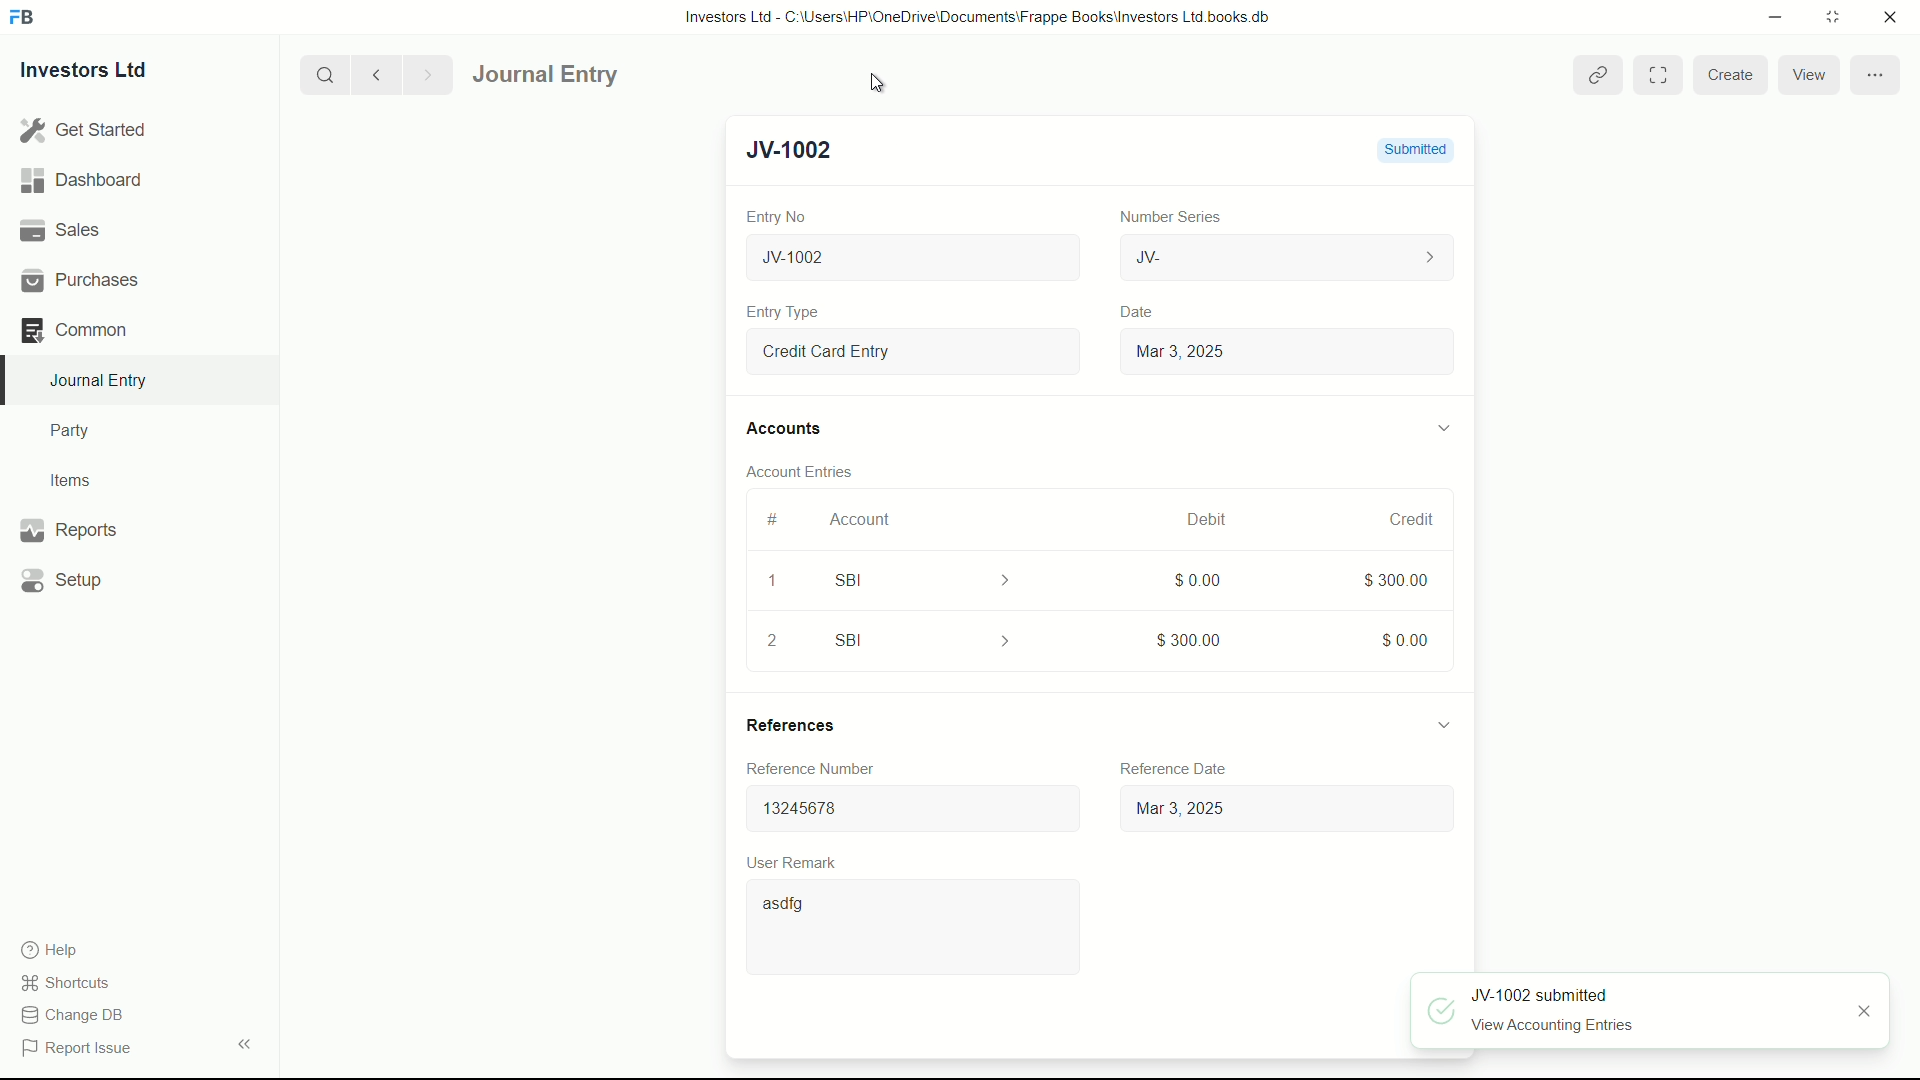 The image size is (1920, 1080). Describe the element at coordinates (70, 983) in the screenshot. I see `shortcuts` at that location.